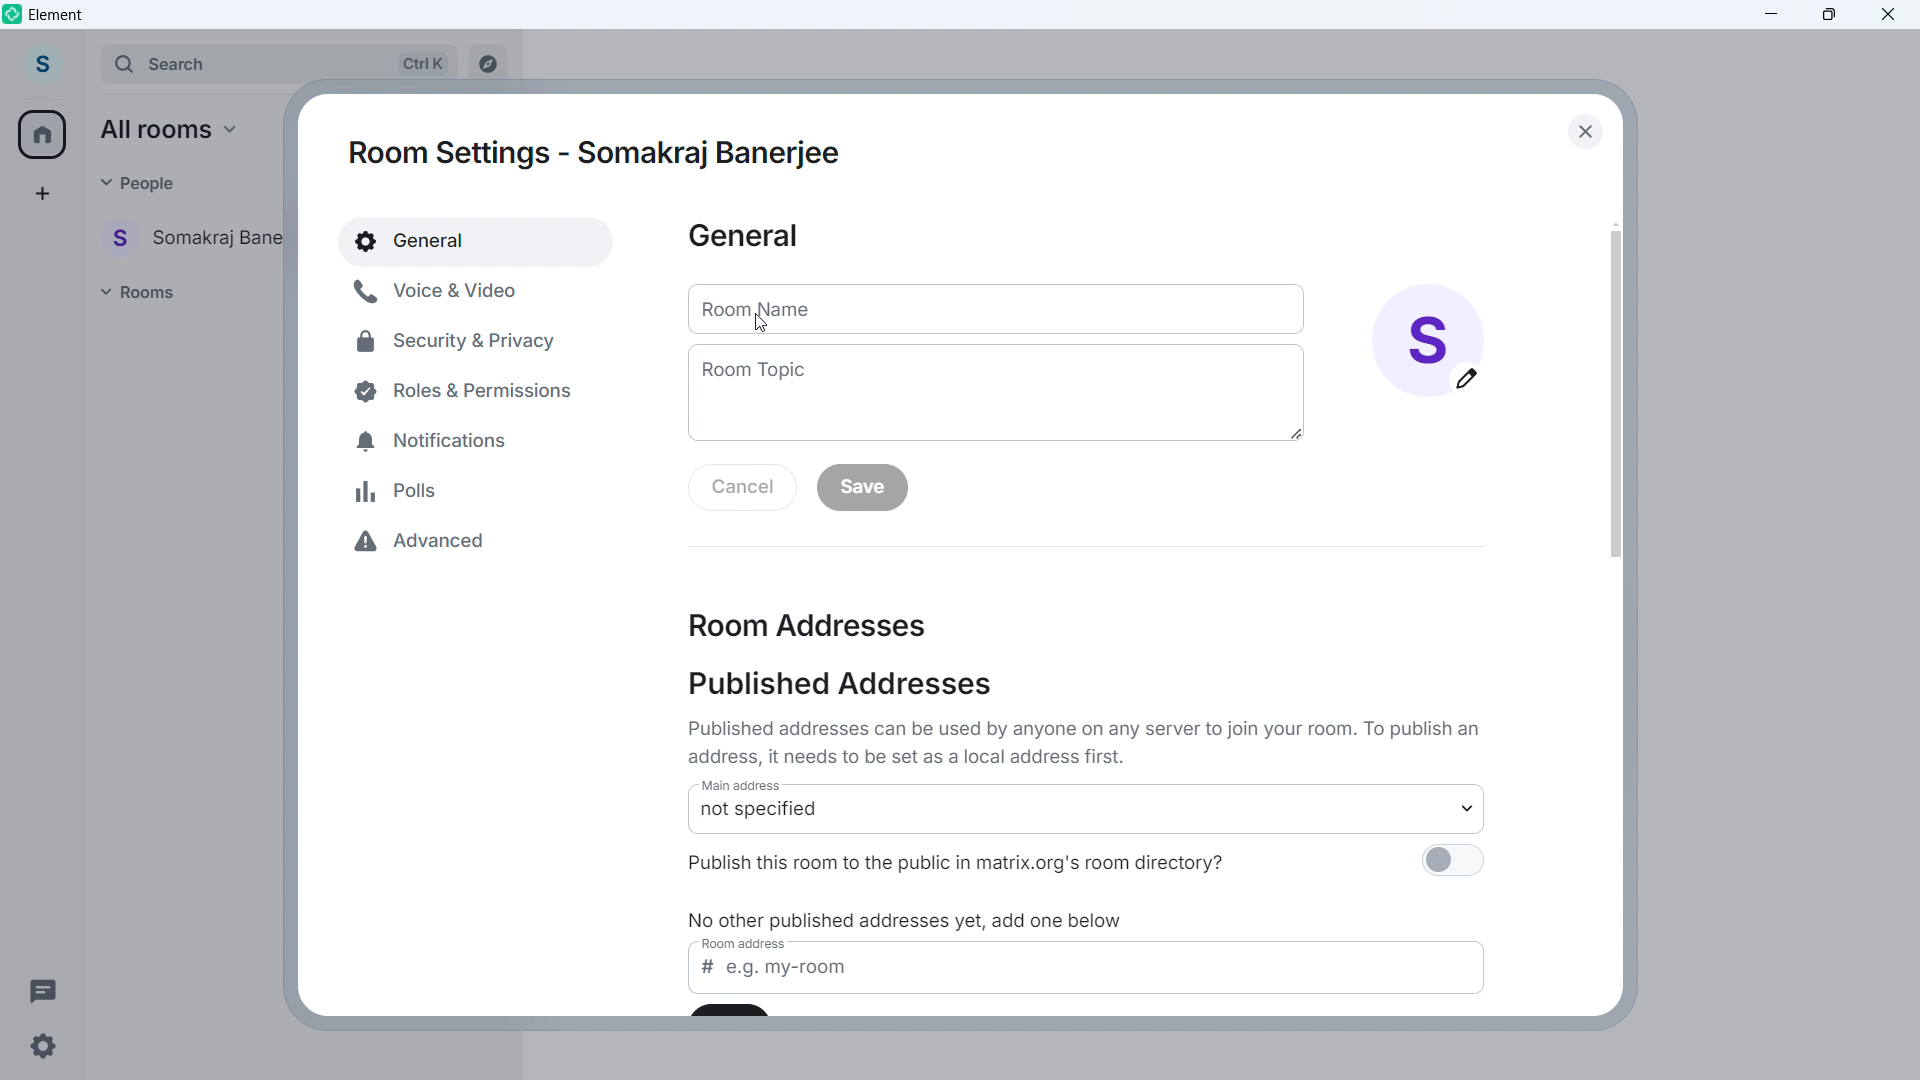  What do you see at coordinates (743, 237) in the screenshot?
I see `General ` at bounding box center [743, 237].